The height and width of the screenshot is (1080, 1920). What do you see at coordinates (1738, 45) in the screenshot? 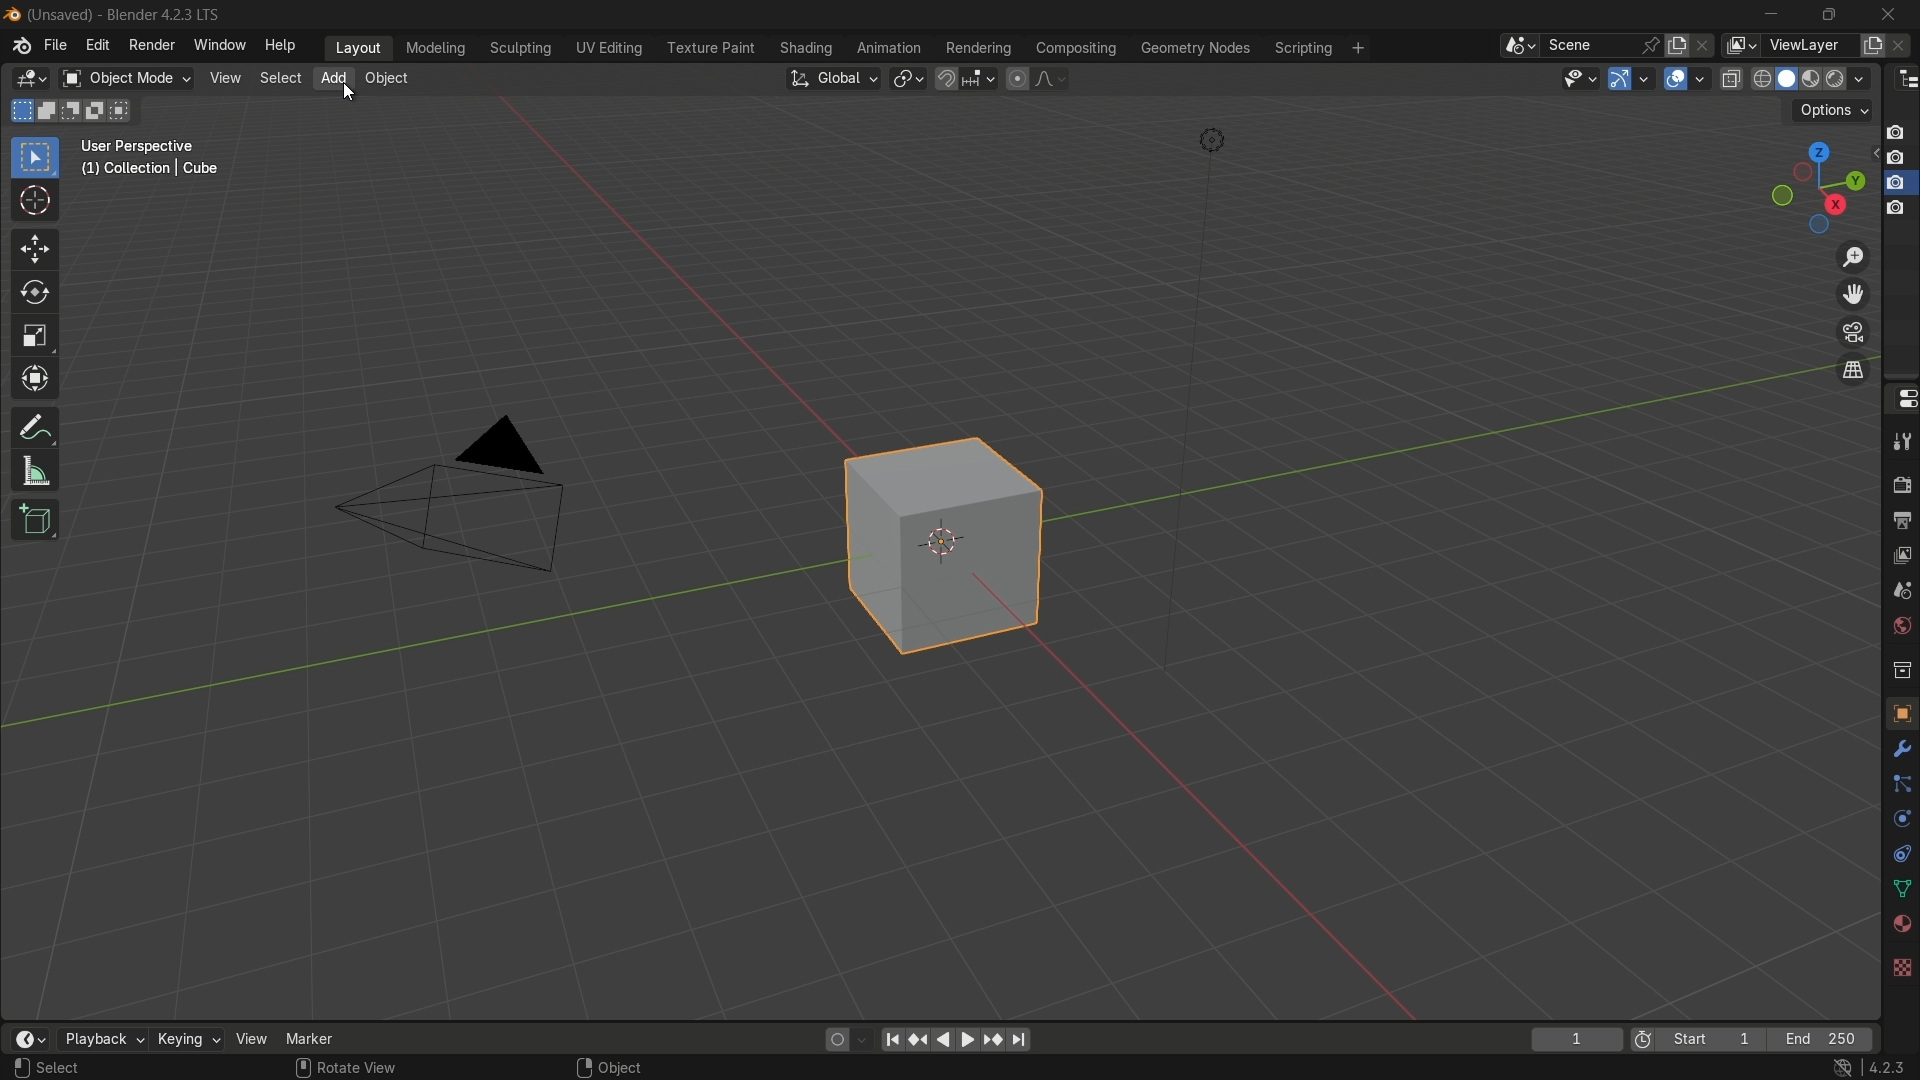
I see `view layer` at bounding box center [1738, 45].